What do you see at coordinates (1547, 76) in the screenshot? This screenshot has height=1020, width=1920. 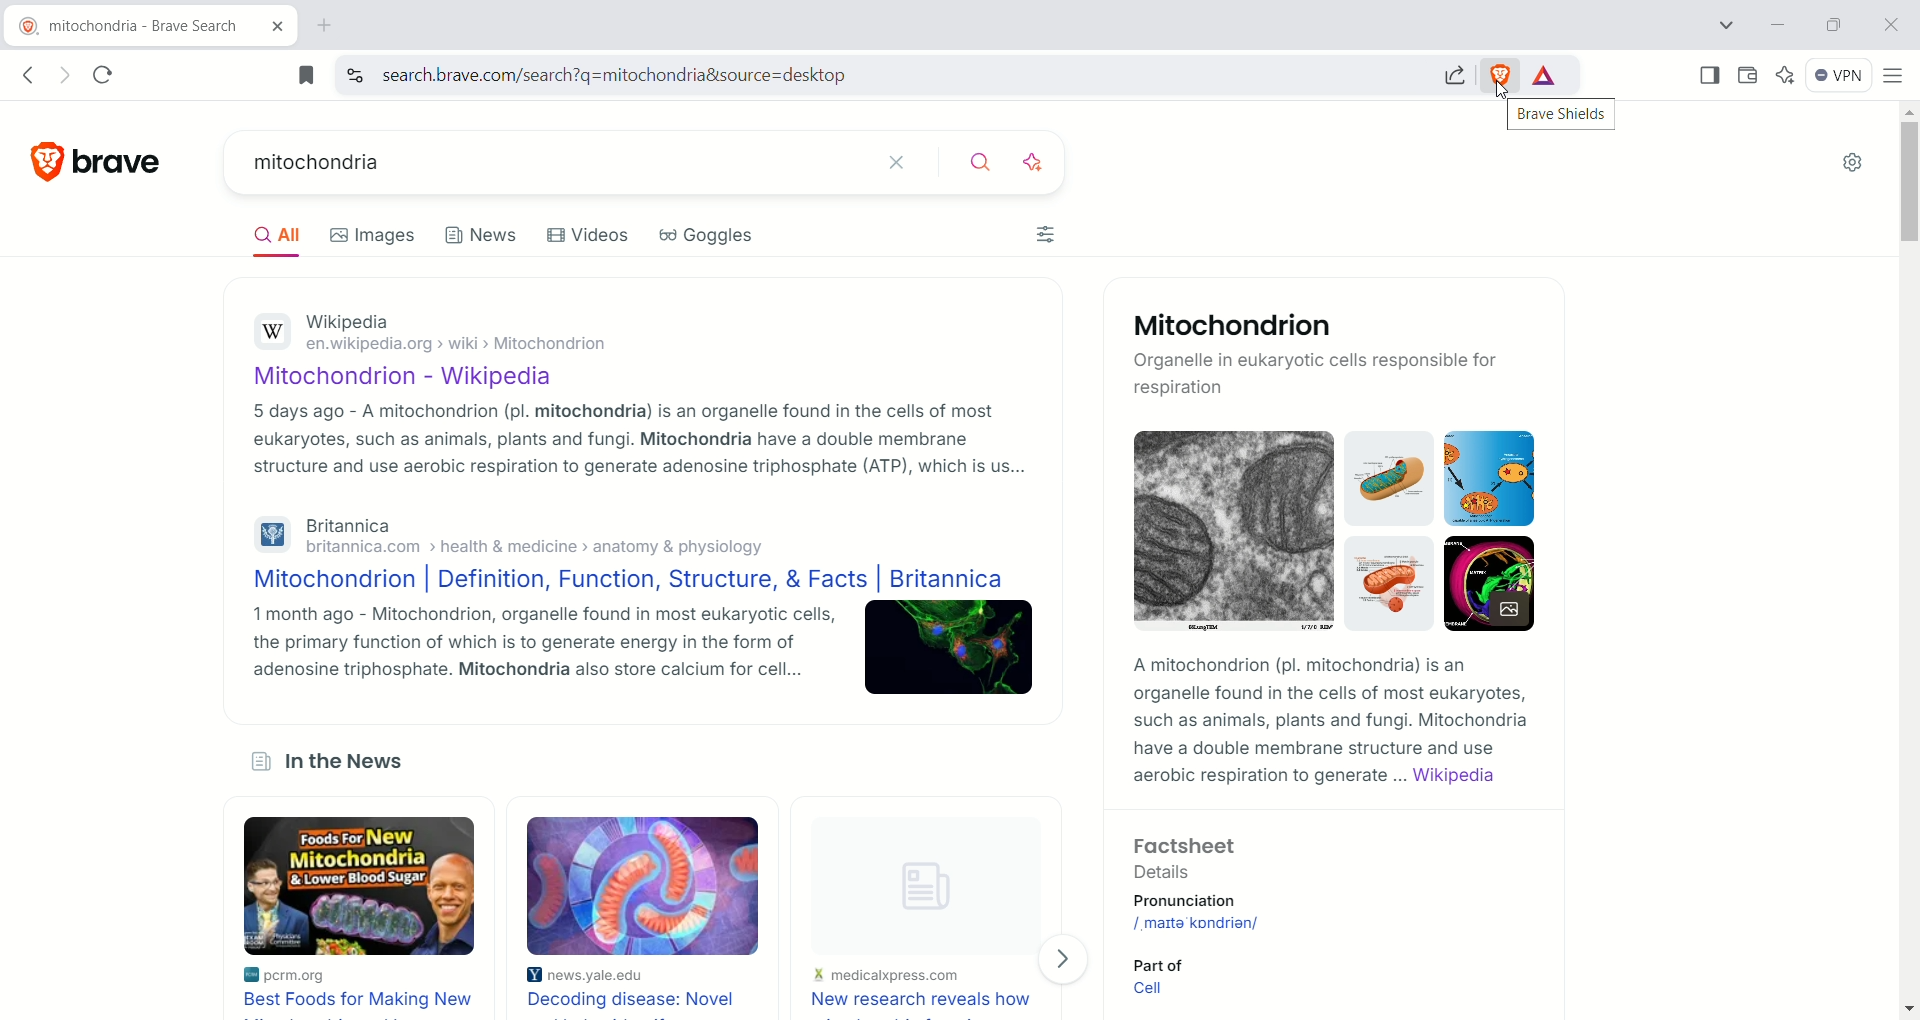 I see `rewards` at bounding box center [1547, 76].